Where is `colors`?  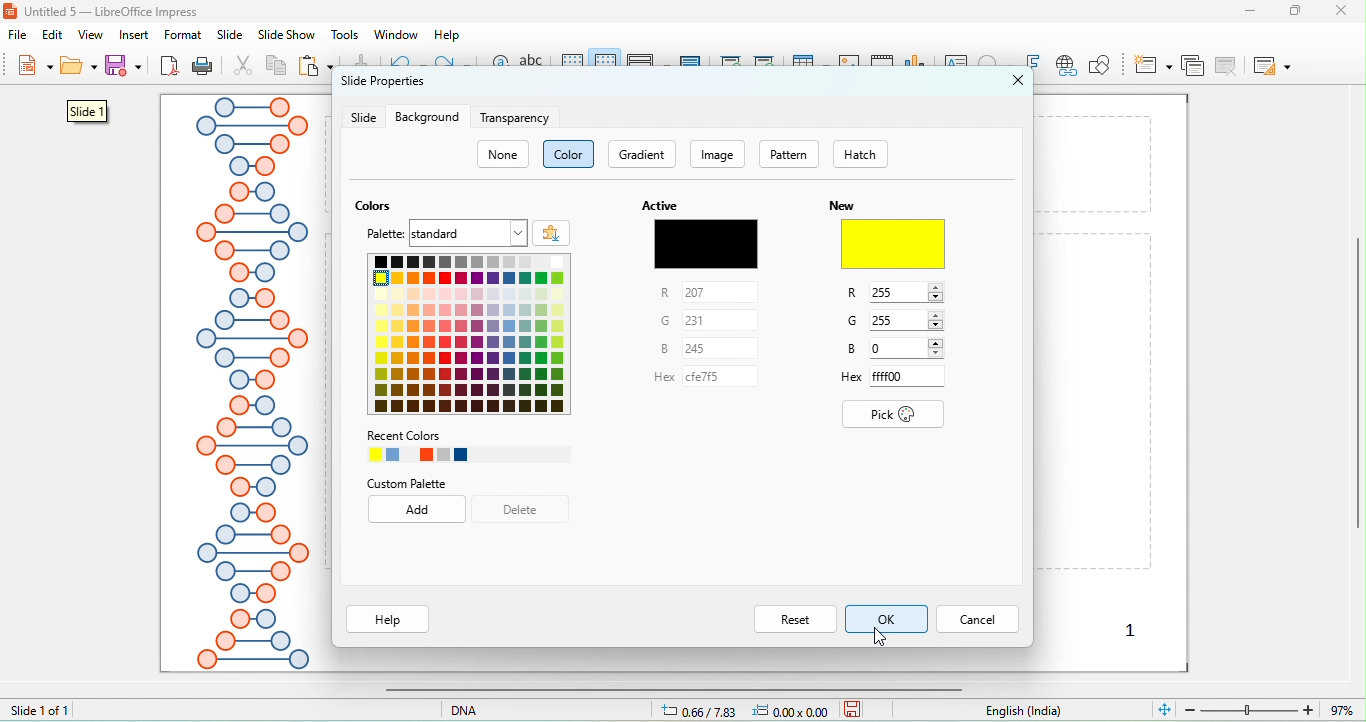
colors is located at coordinates (377, 206).